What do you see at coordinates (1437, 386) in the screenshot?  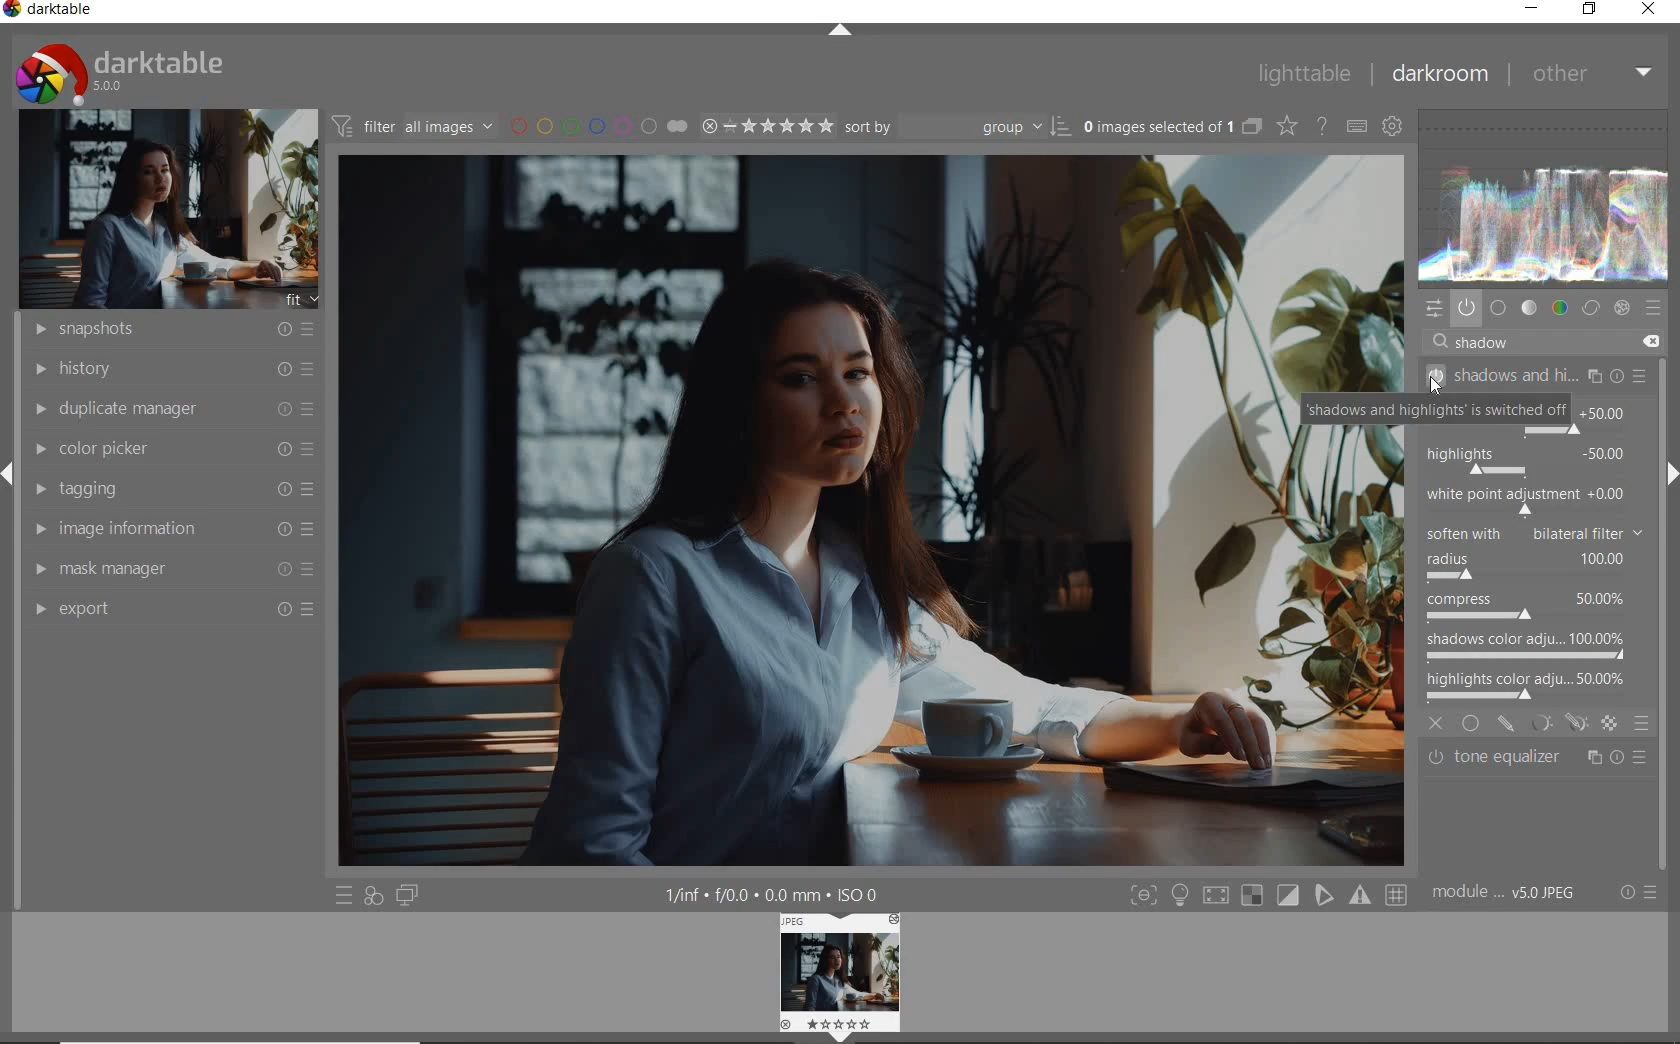 I see `Cursor` at bounding box center [1437, 386].